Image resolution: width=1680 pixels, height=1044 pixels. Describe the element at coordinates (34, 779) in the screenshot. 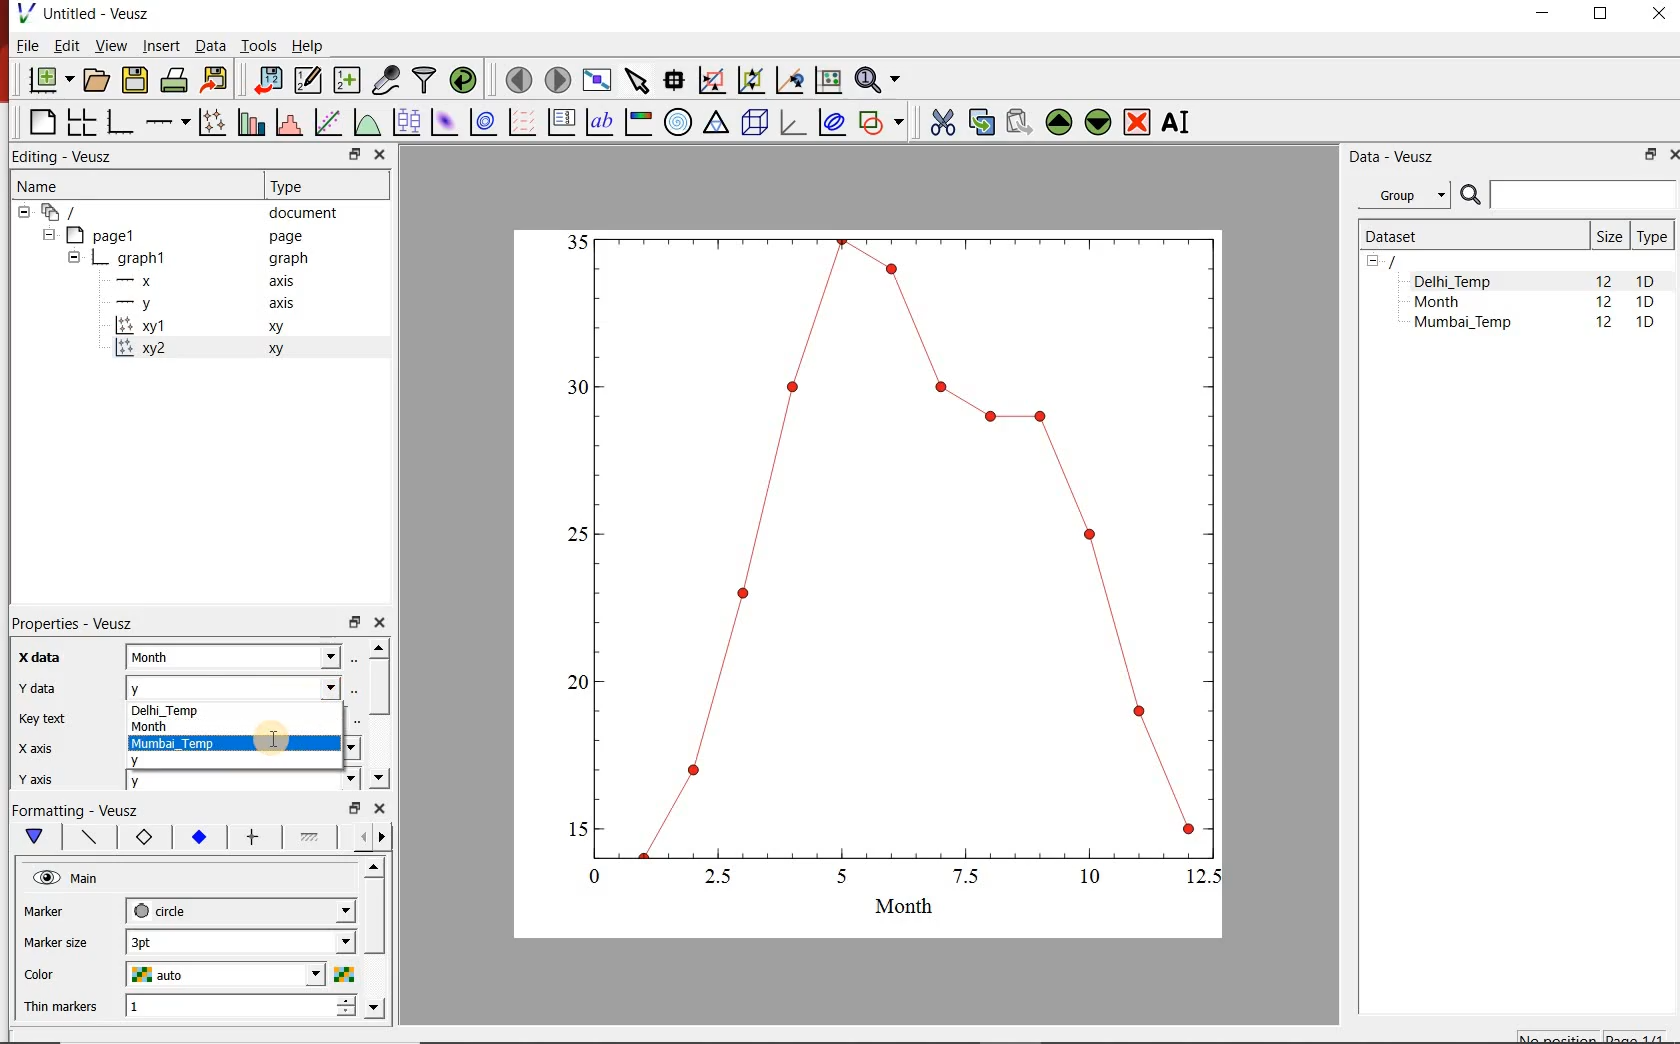

I see `y axis` at that location.